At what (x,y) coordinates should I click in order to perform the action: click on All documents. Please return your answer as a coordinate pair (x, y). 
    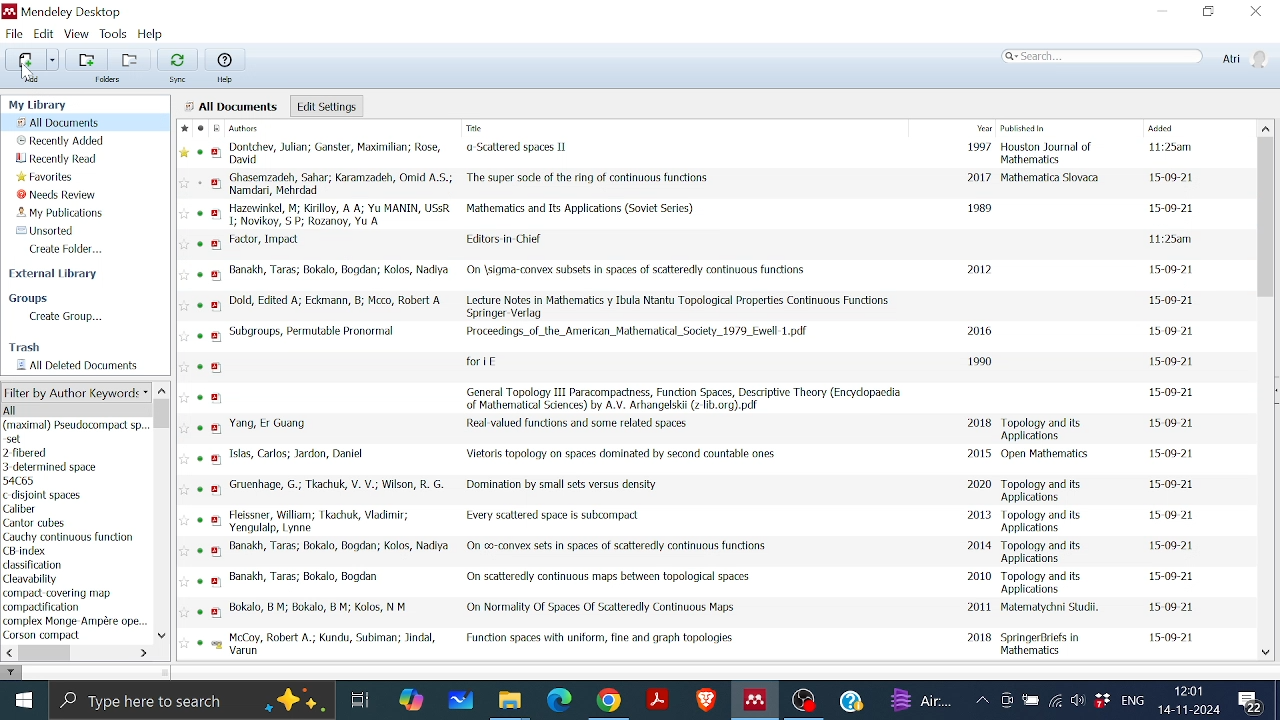
    Looking at the image, I should click on (59, 123).